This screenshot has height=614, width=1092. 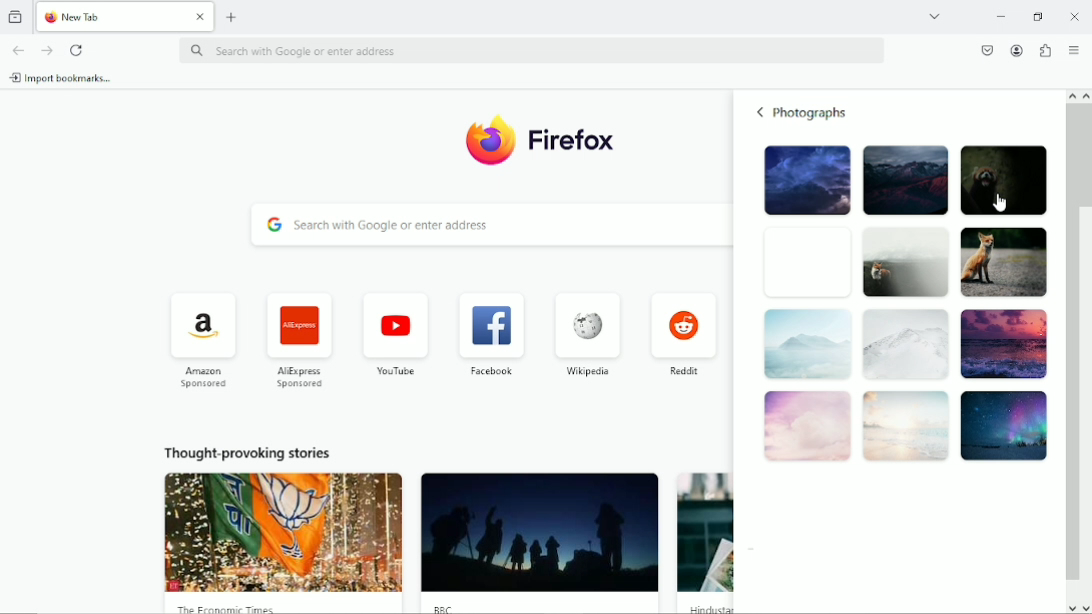 I want to click on vertical scrollbar, so click(x=1070, y=344).